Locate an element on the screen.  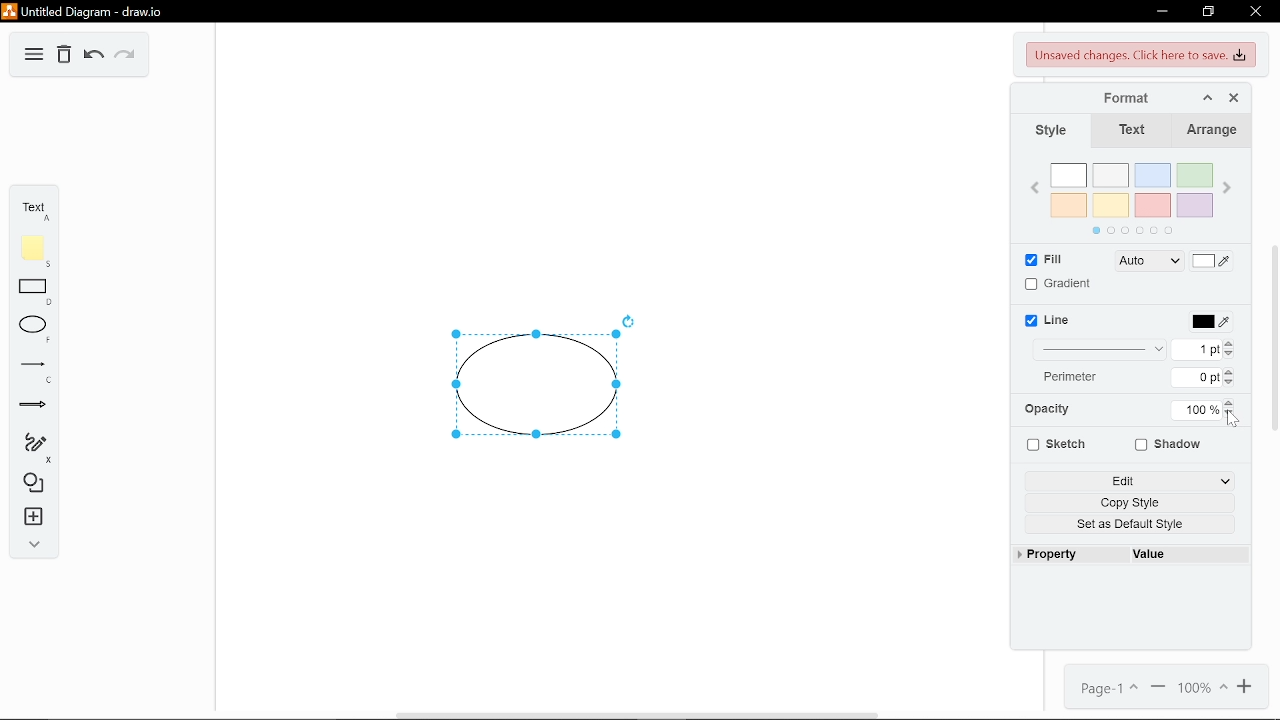
Property is located at coordinates (1070, 555).